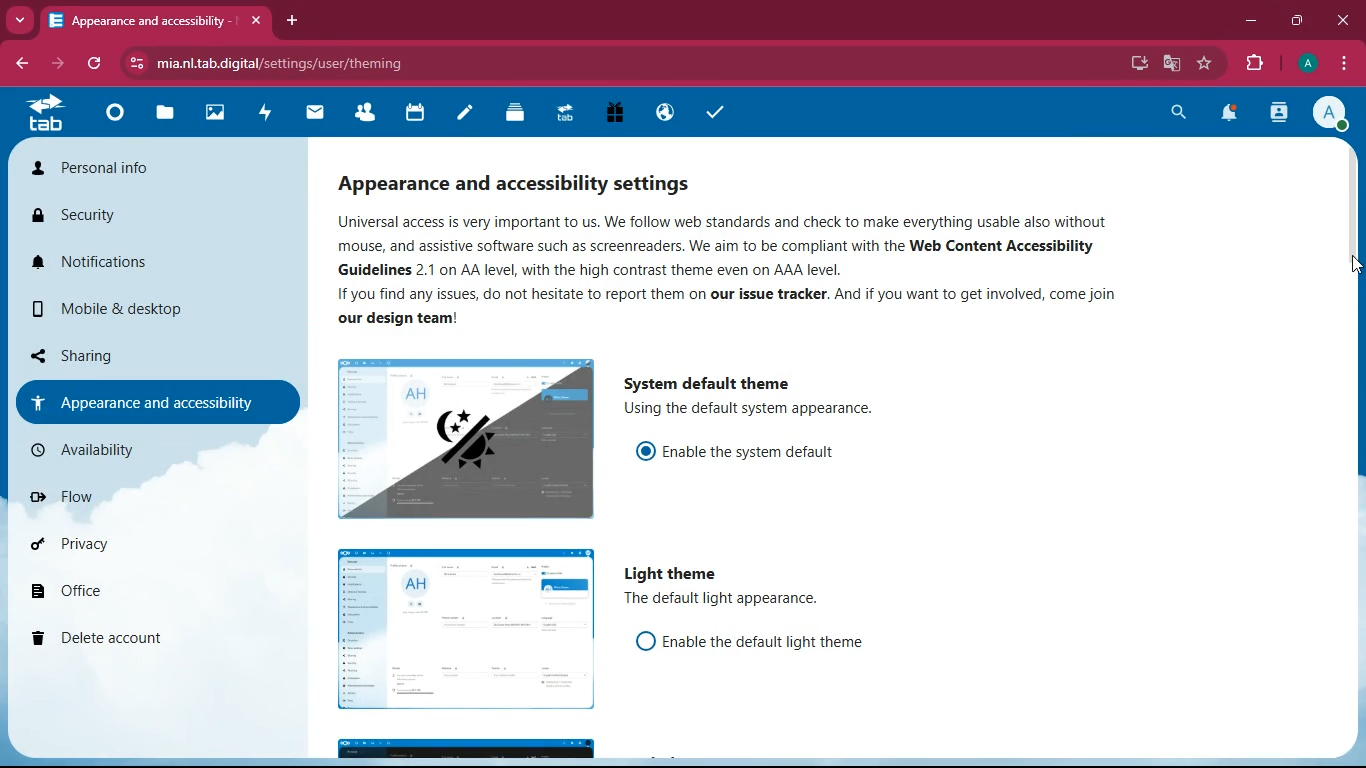 The image size is (1366, 768). I want to click on refresh, so click(91, 65).